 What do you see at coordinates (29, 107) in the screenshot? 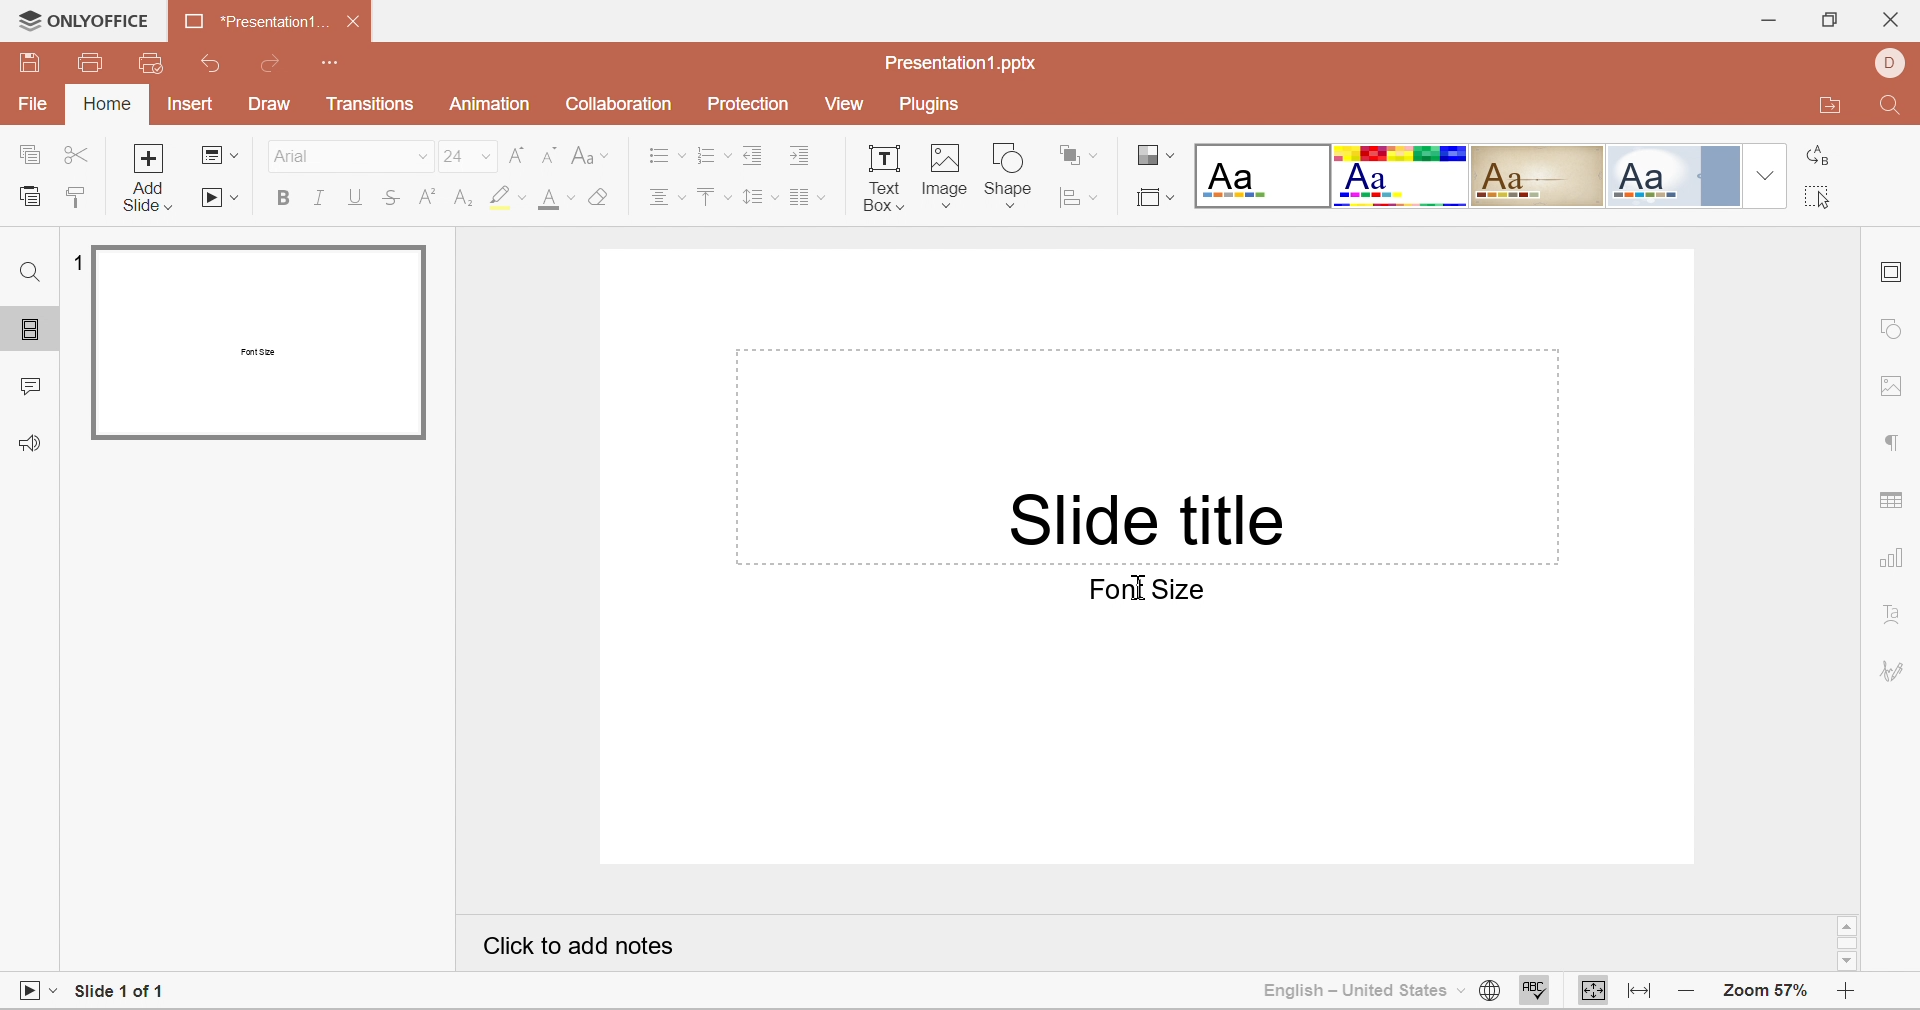
I see `File` at bounding box center [29, 107].